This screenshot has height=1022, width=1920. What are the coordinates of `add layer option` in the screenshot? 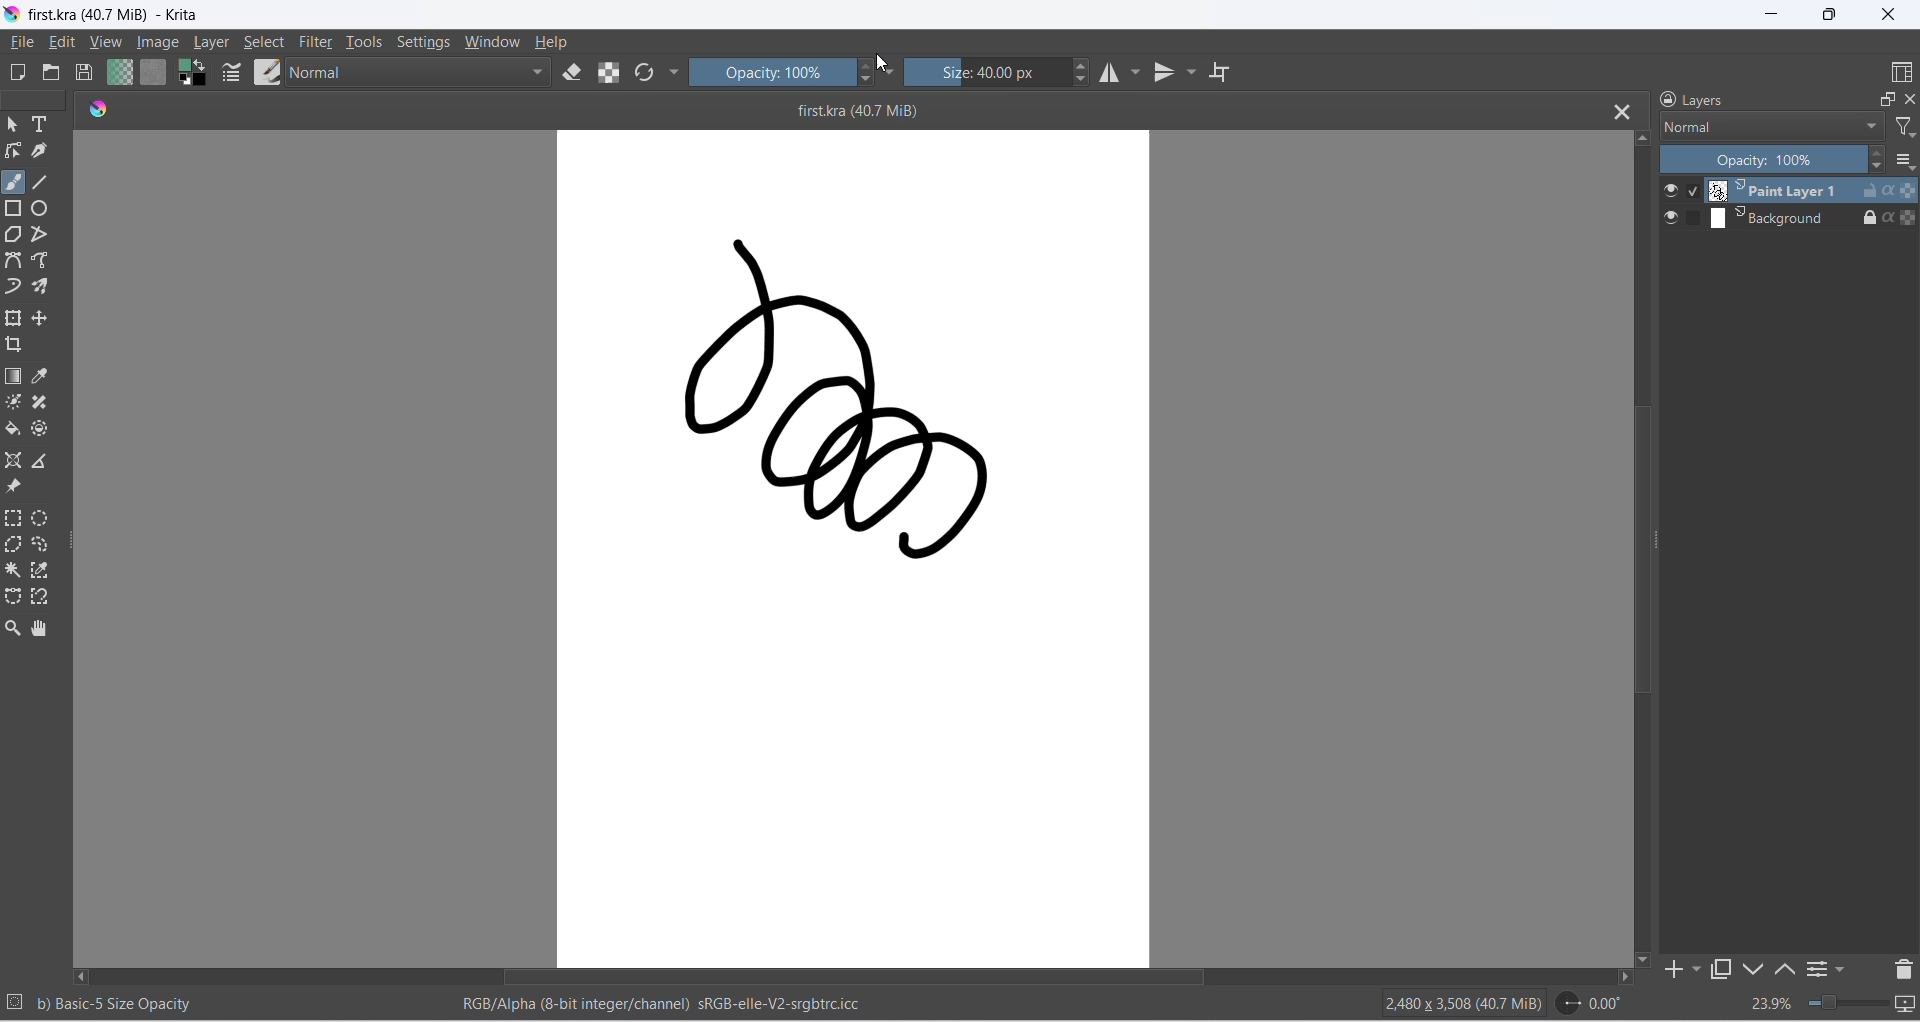 It's located at (1697, 969).